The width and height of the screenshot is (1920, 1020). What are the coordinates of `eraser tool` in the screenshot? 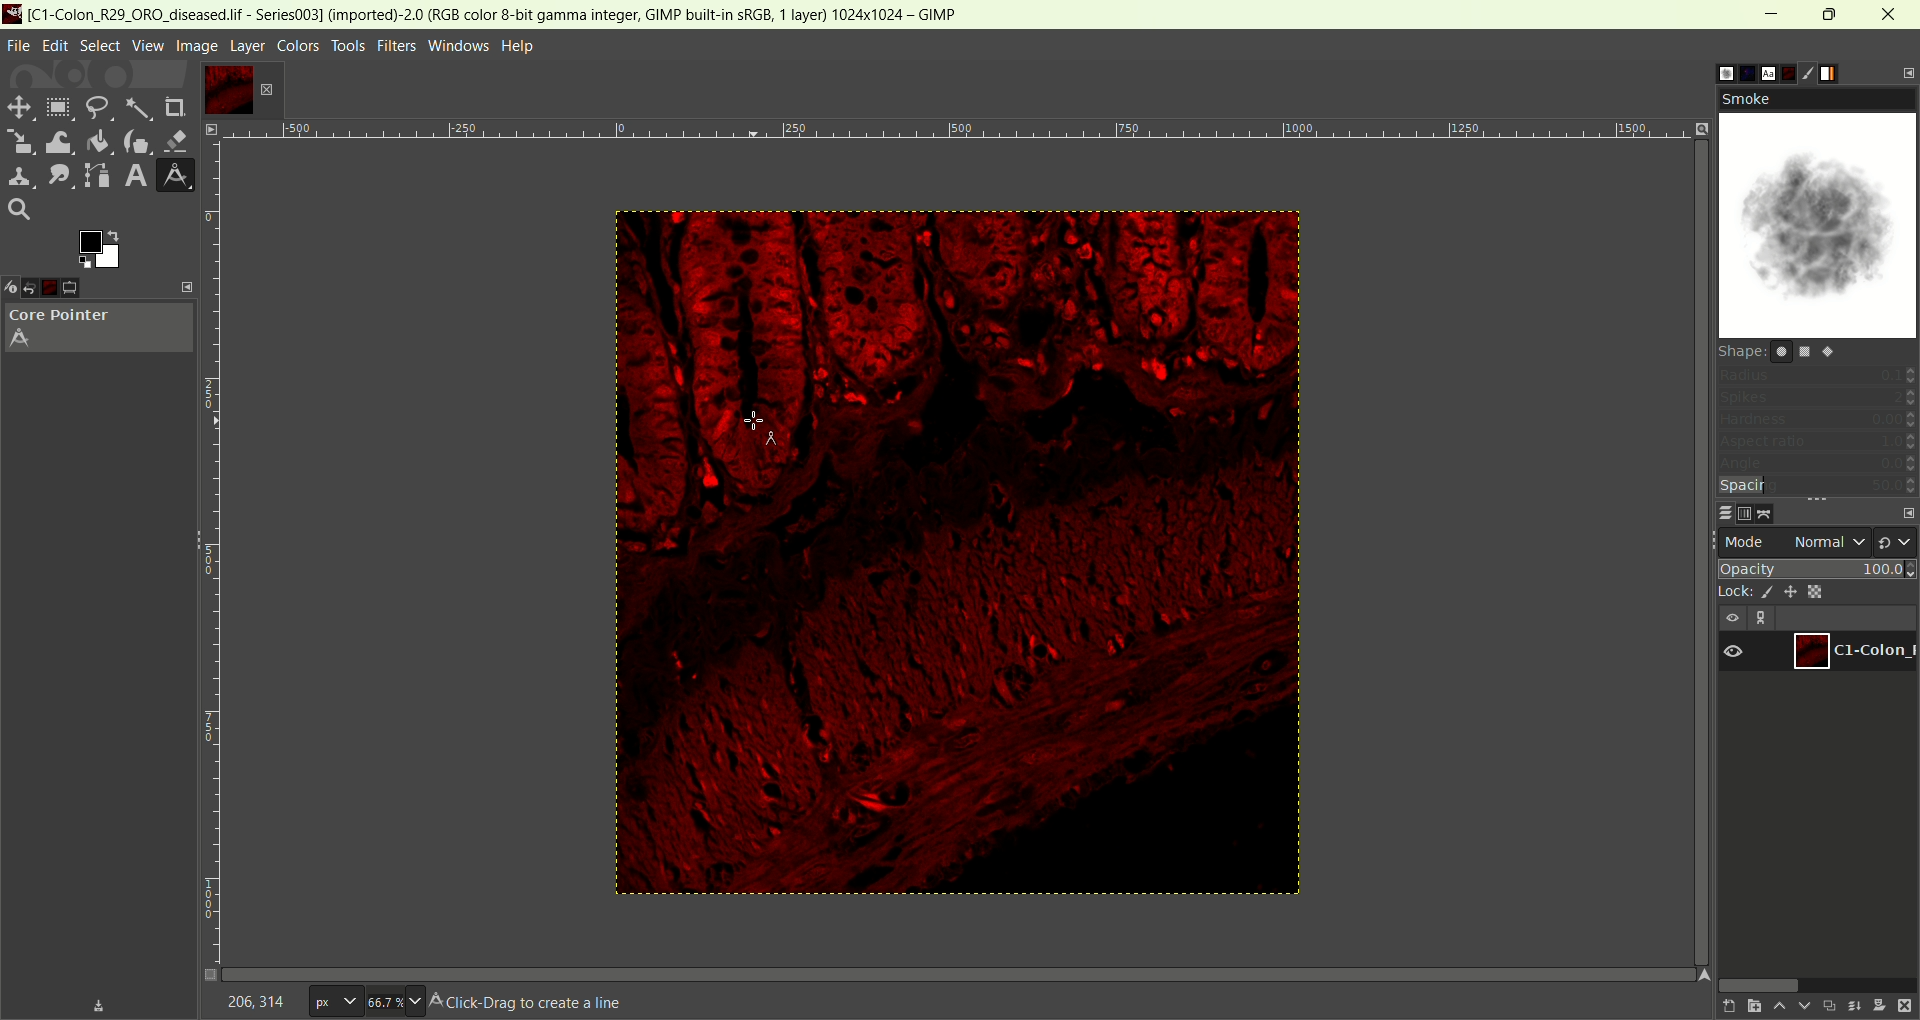 It's located at (179, 139).